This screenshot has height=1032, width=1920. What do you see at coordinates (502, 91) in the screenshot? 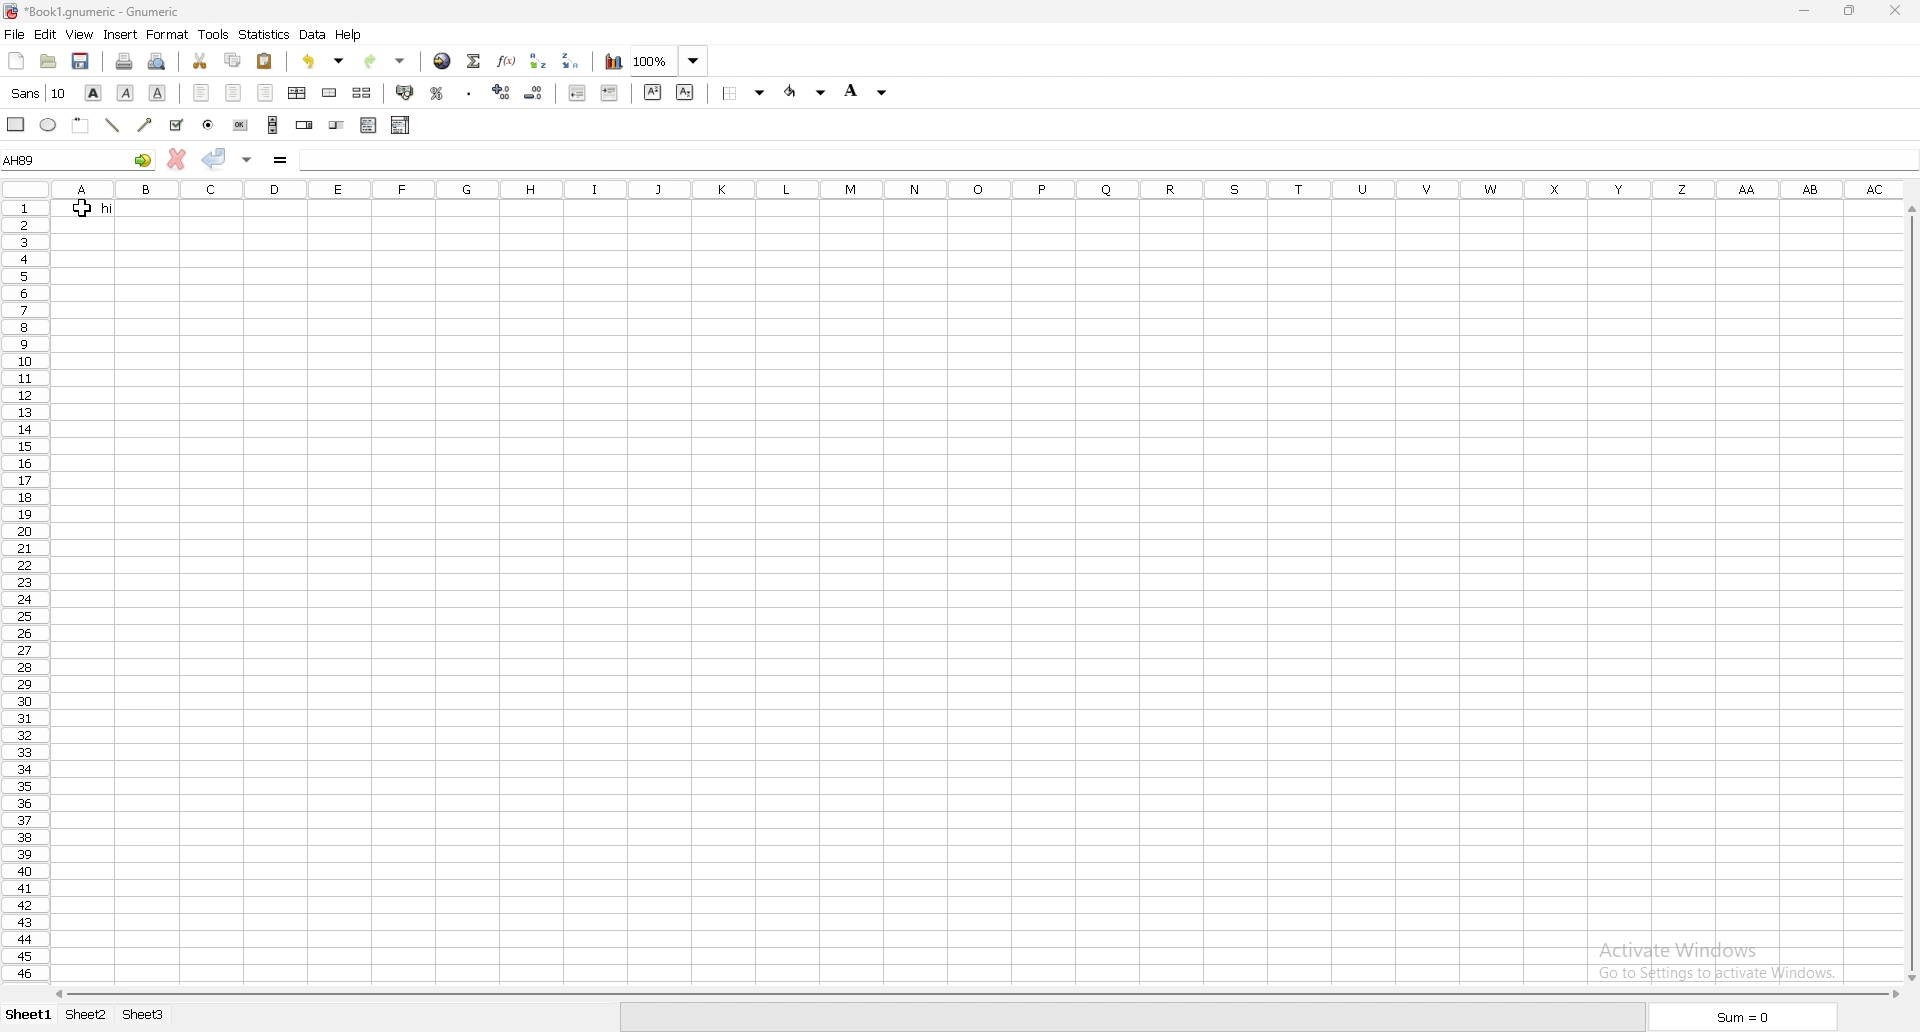
I see `decrease decimal` at bounding box center [502, 91].